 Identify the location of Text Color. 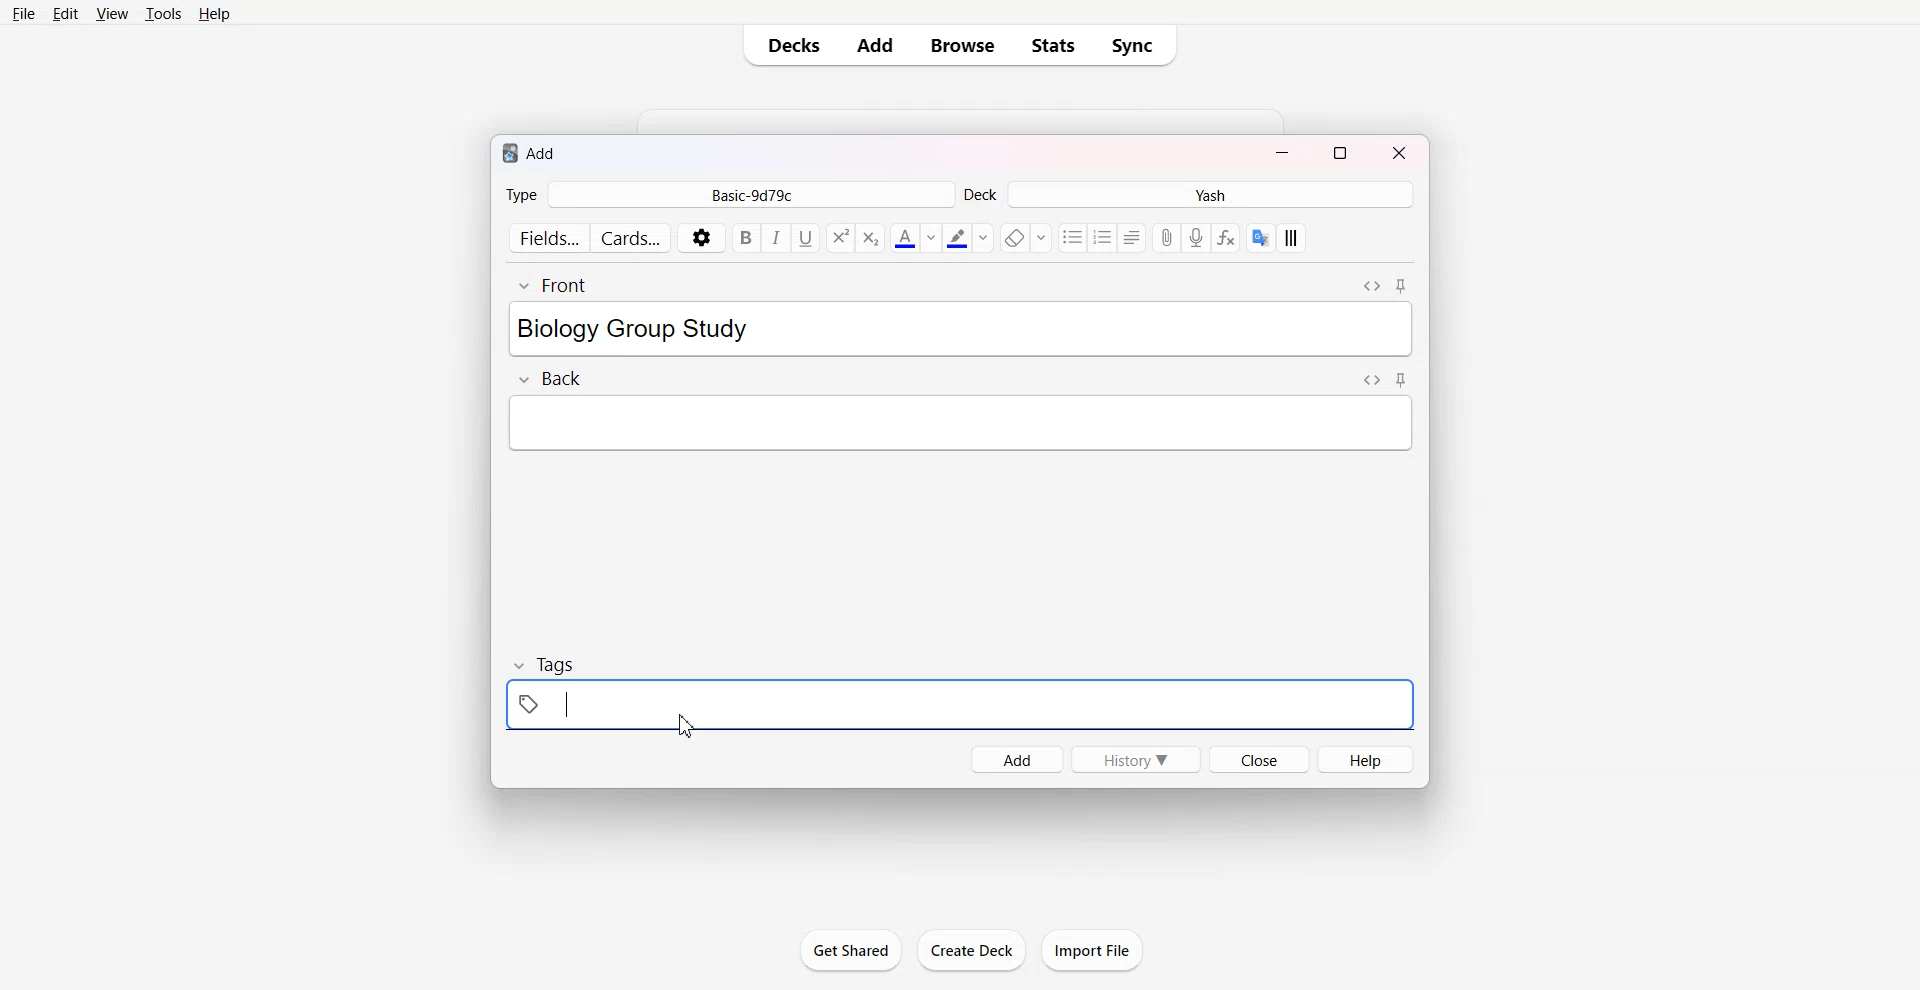
(914, 238).